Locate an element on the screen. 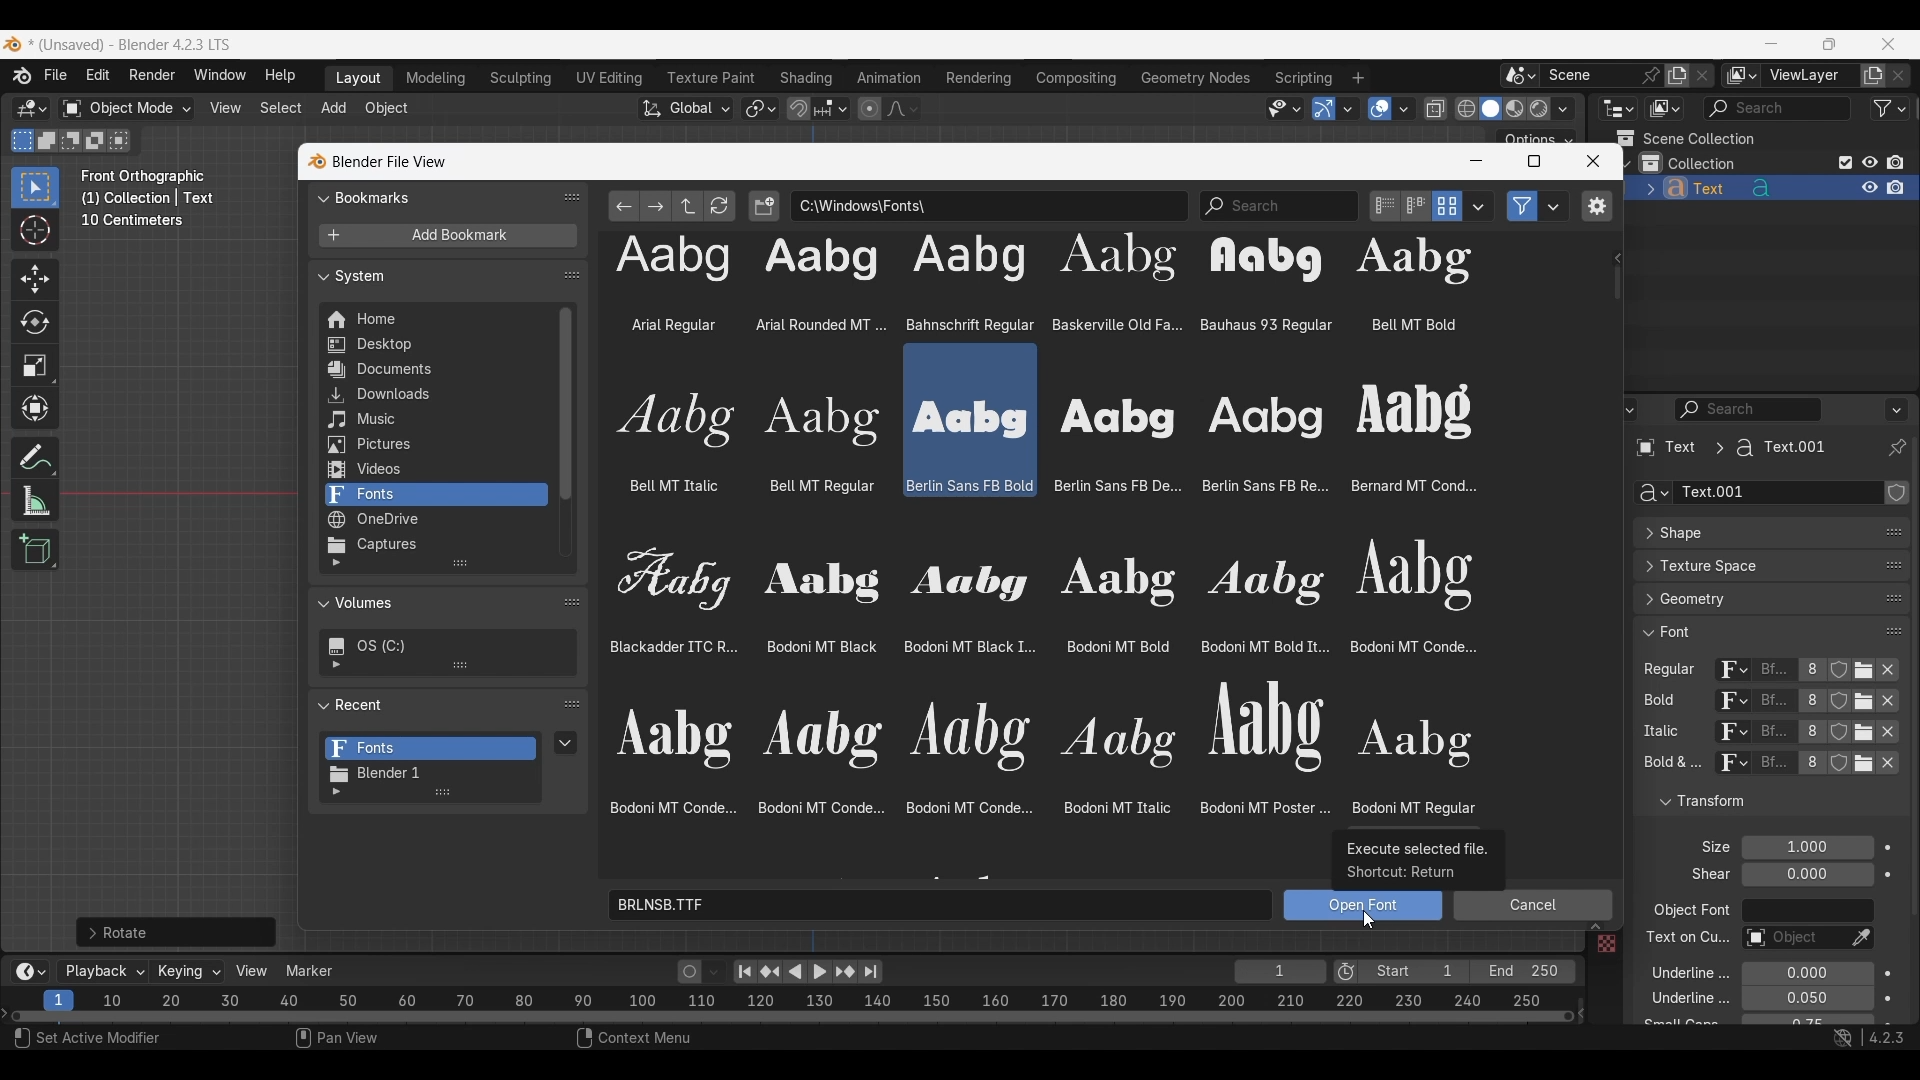 This screenshot has width=1920, height=1080. Set a new selection is located at coordinates (23, 140).